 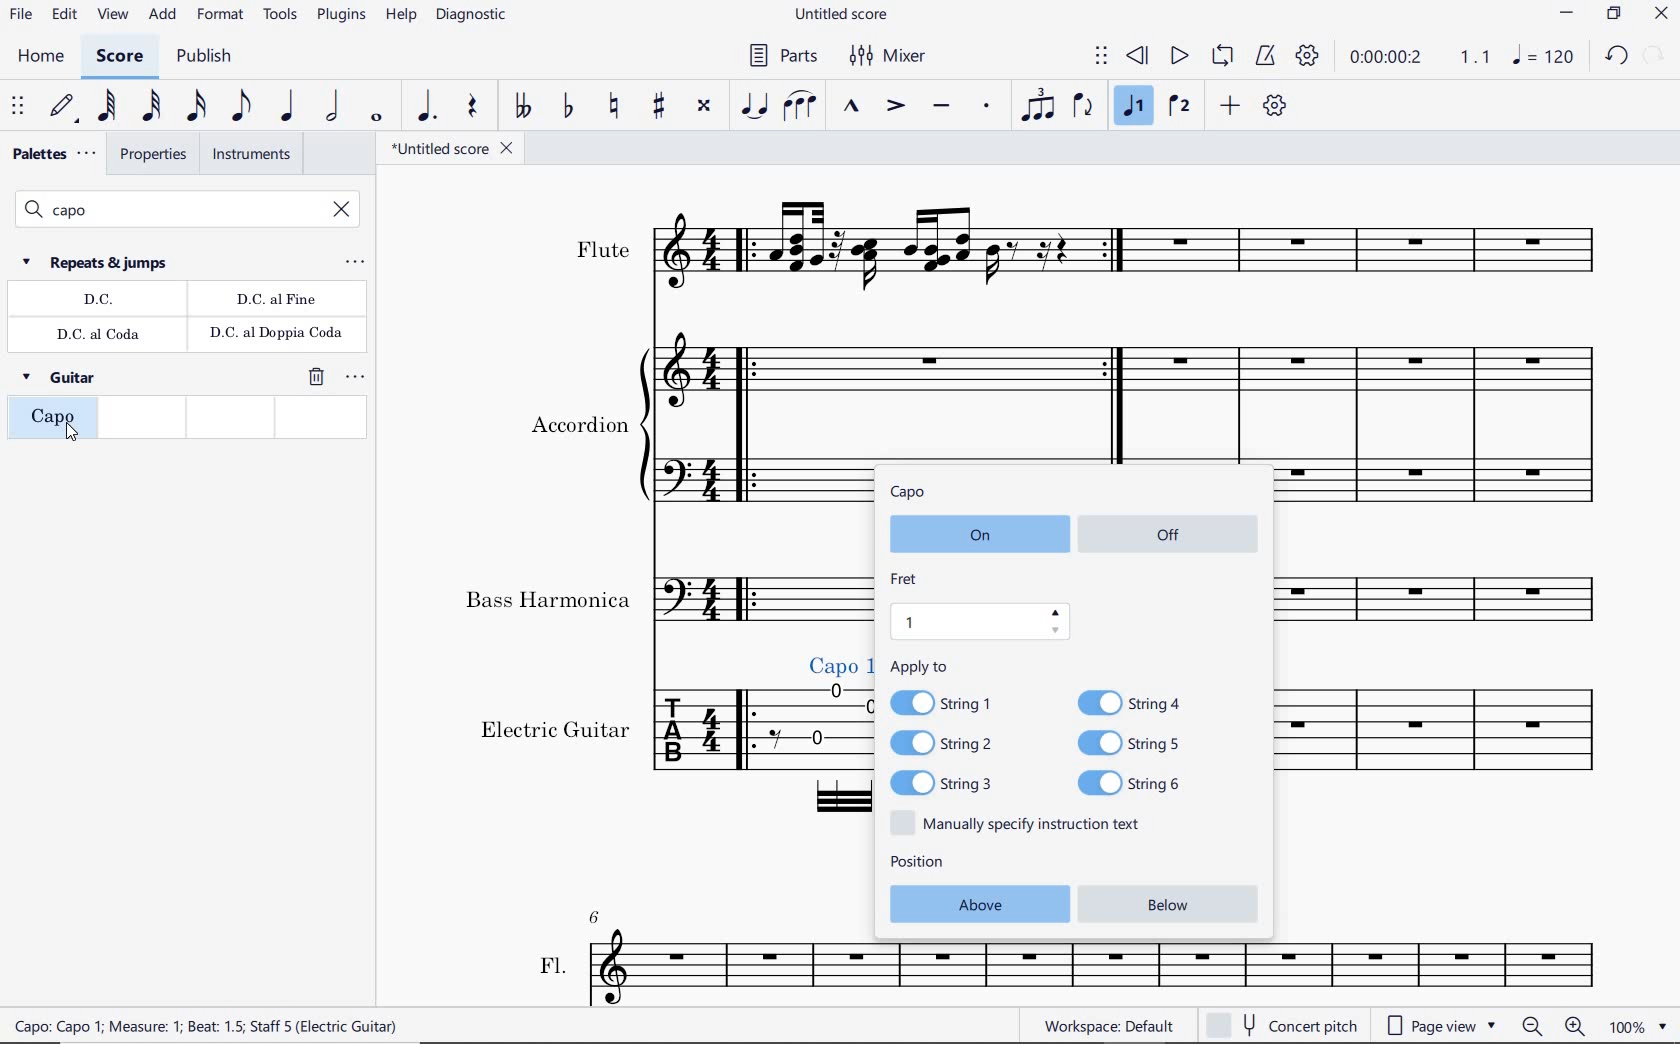 What do you see at coordinates (204, 56) in the screenshot?
I see `publish` at bounding box center [204, 56].